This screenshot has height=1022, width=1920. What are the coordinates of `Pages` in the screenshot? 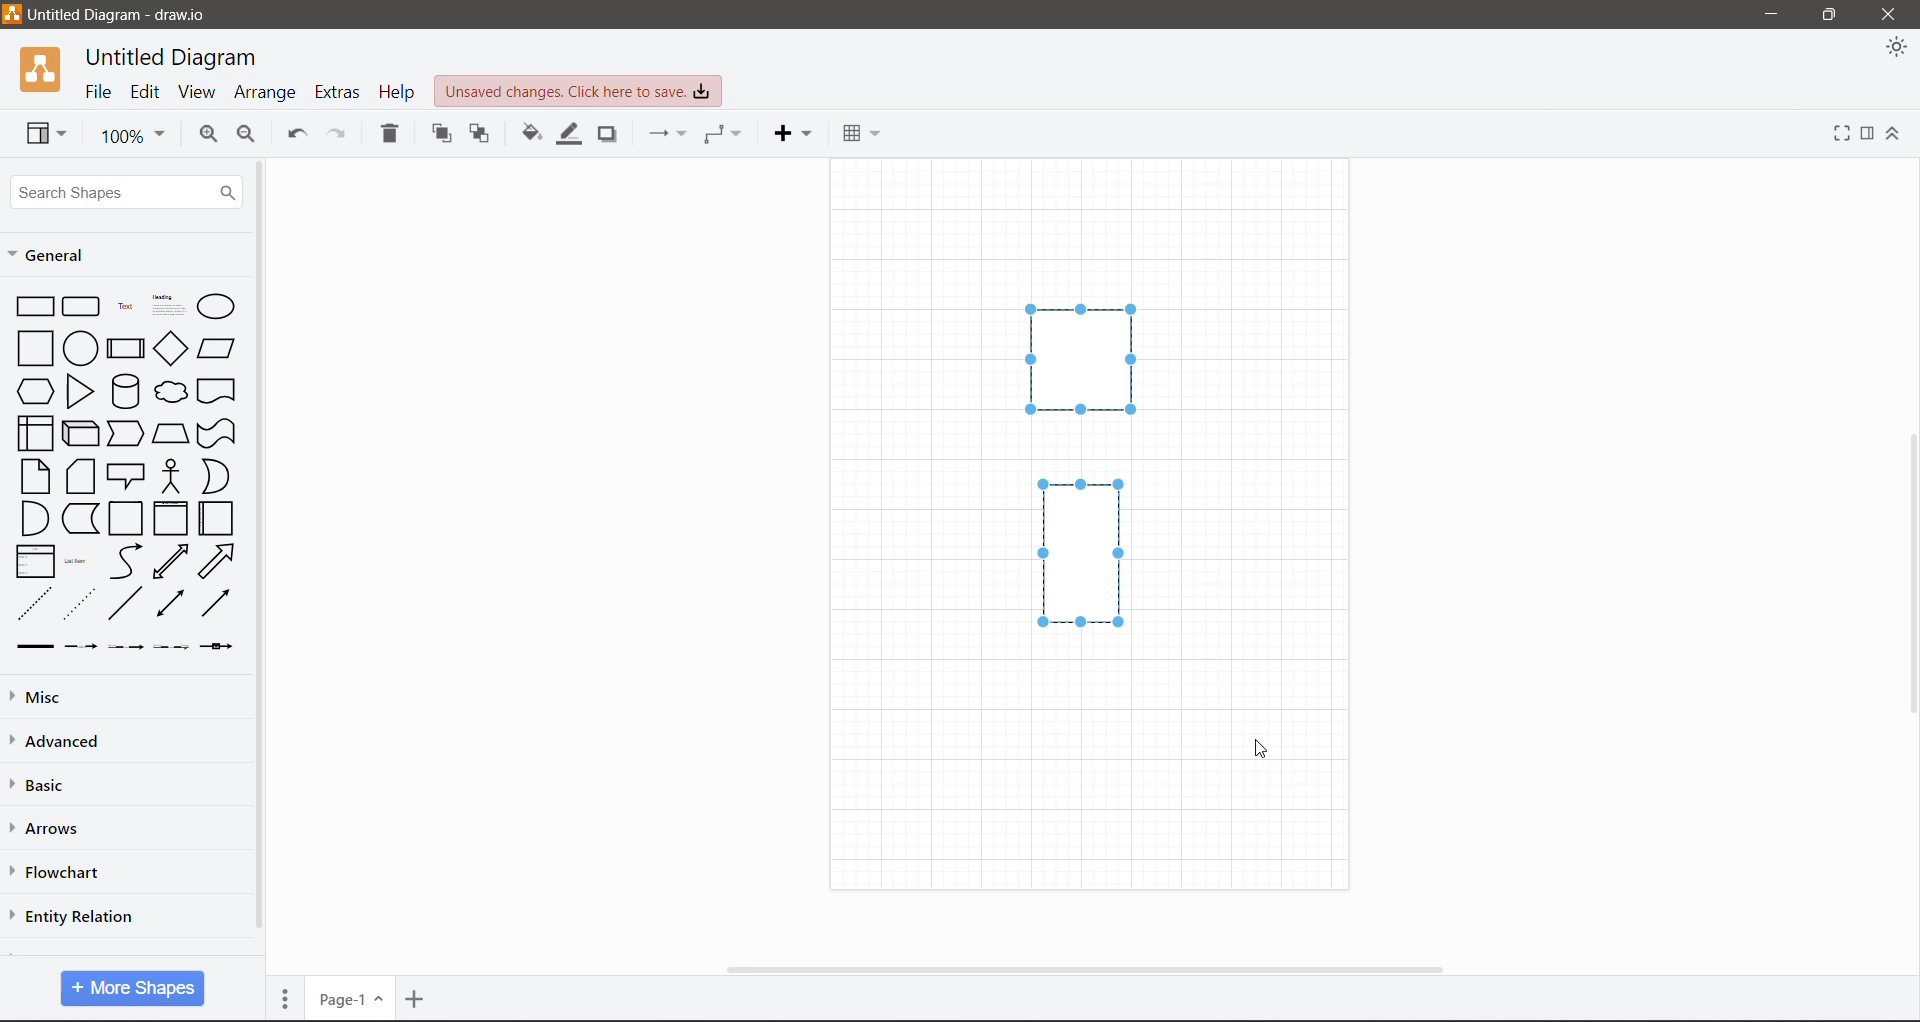 It's located at (286, 996).